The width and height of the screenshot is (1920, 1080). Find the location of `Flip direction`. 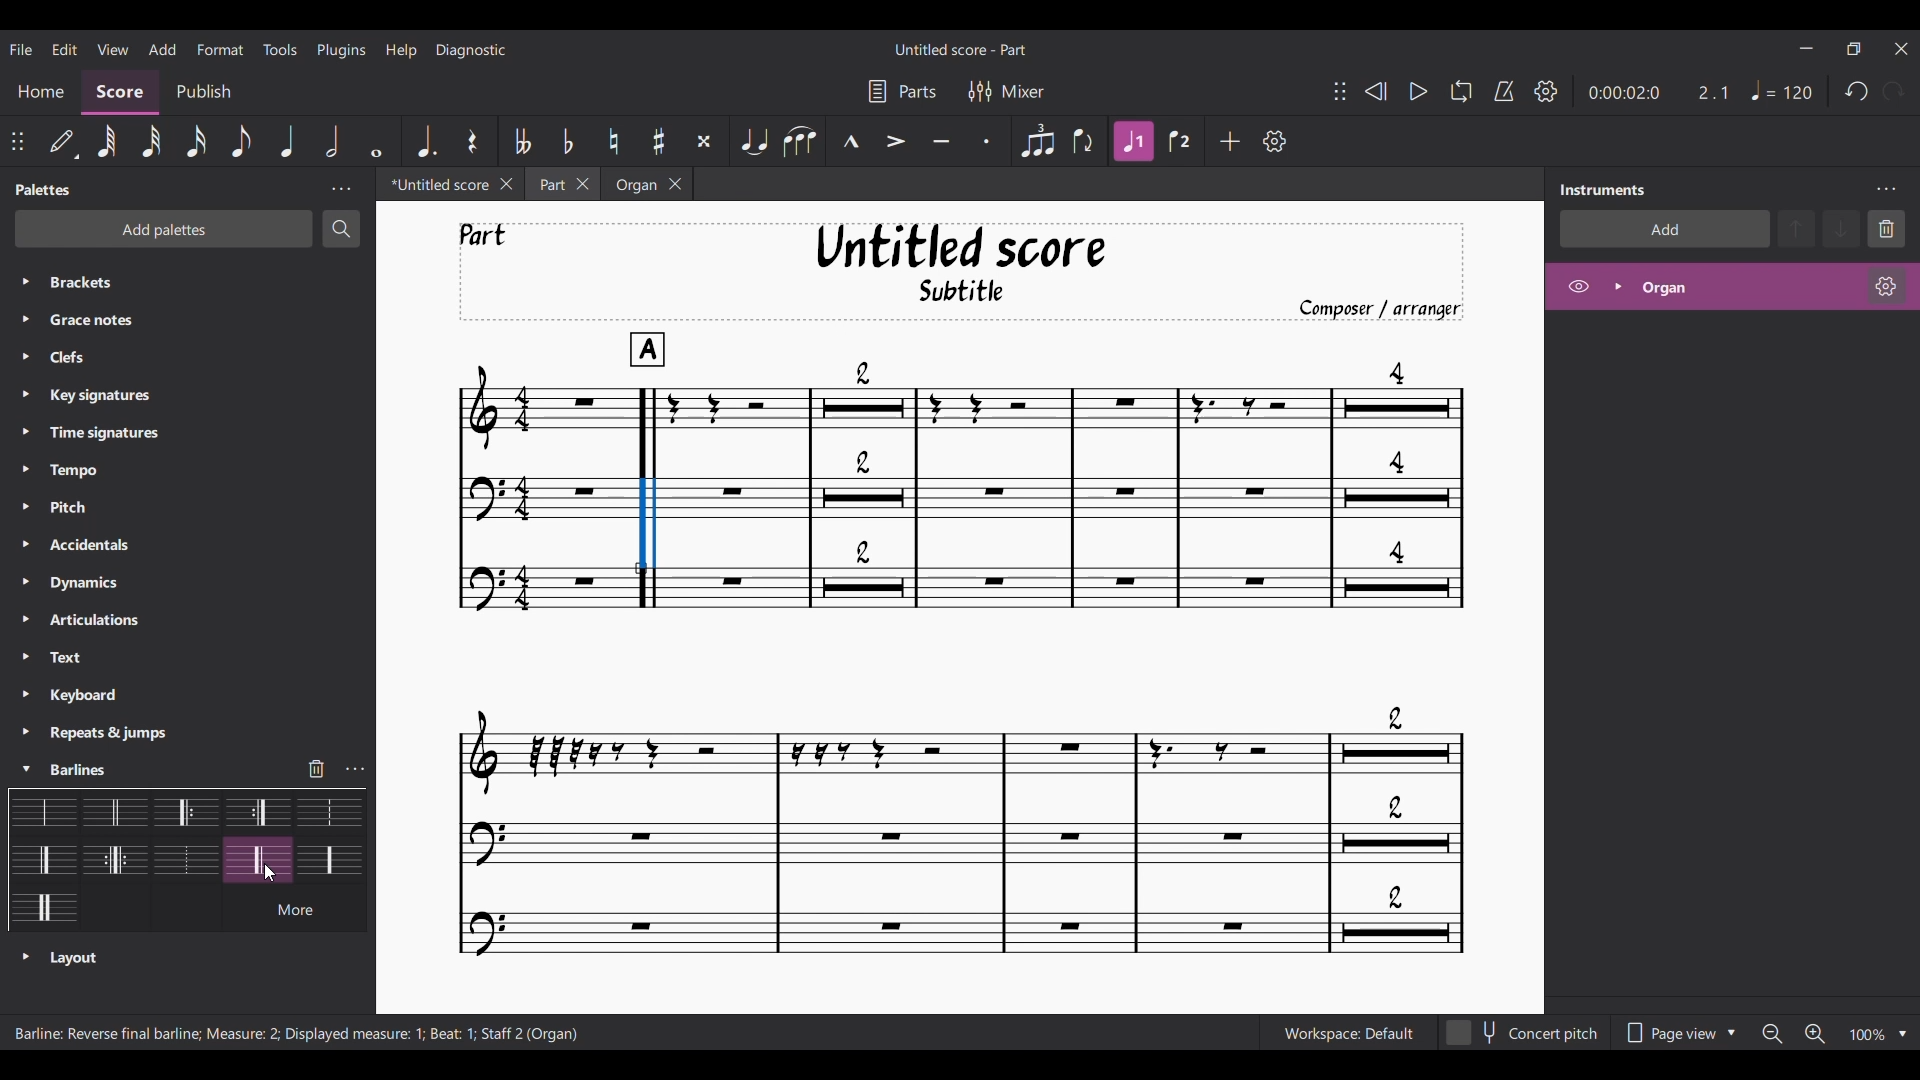

Flip direction is located at coordinates (1084, 141).